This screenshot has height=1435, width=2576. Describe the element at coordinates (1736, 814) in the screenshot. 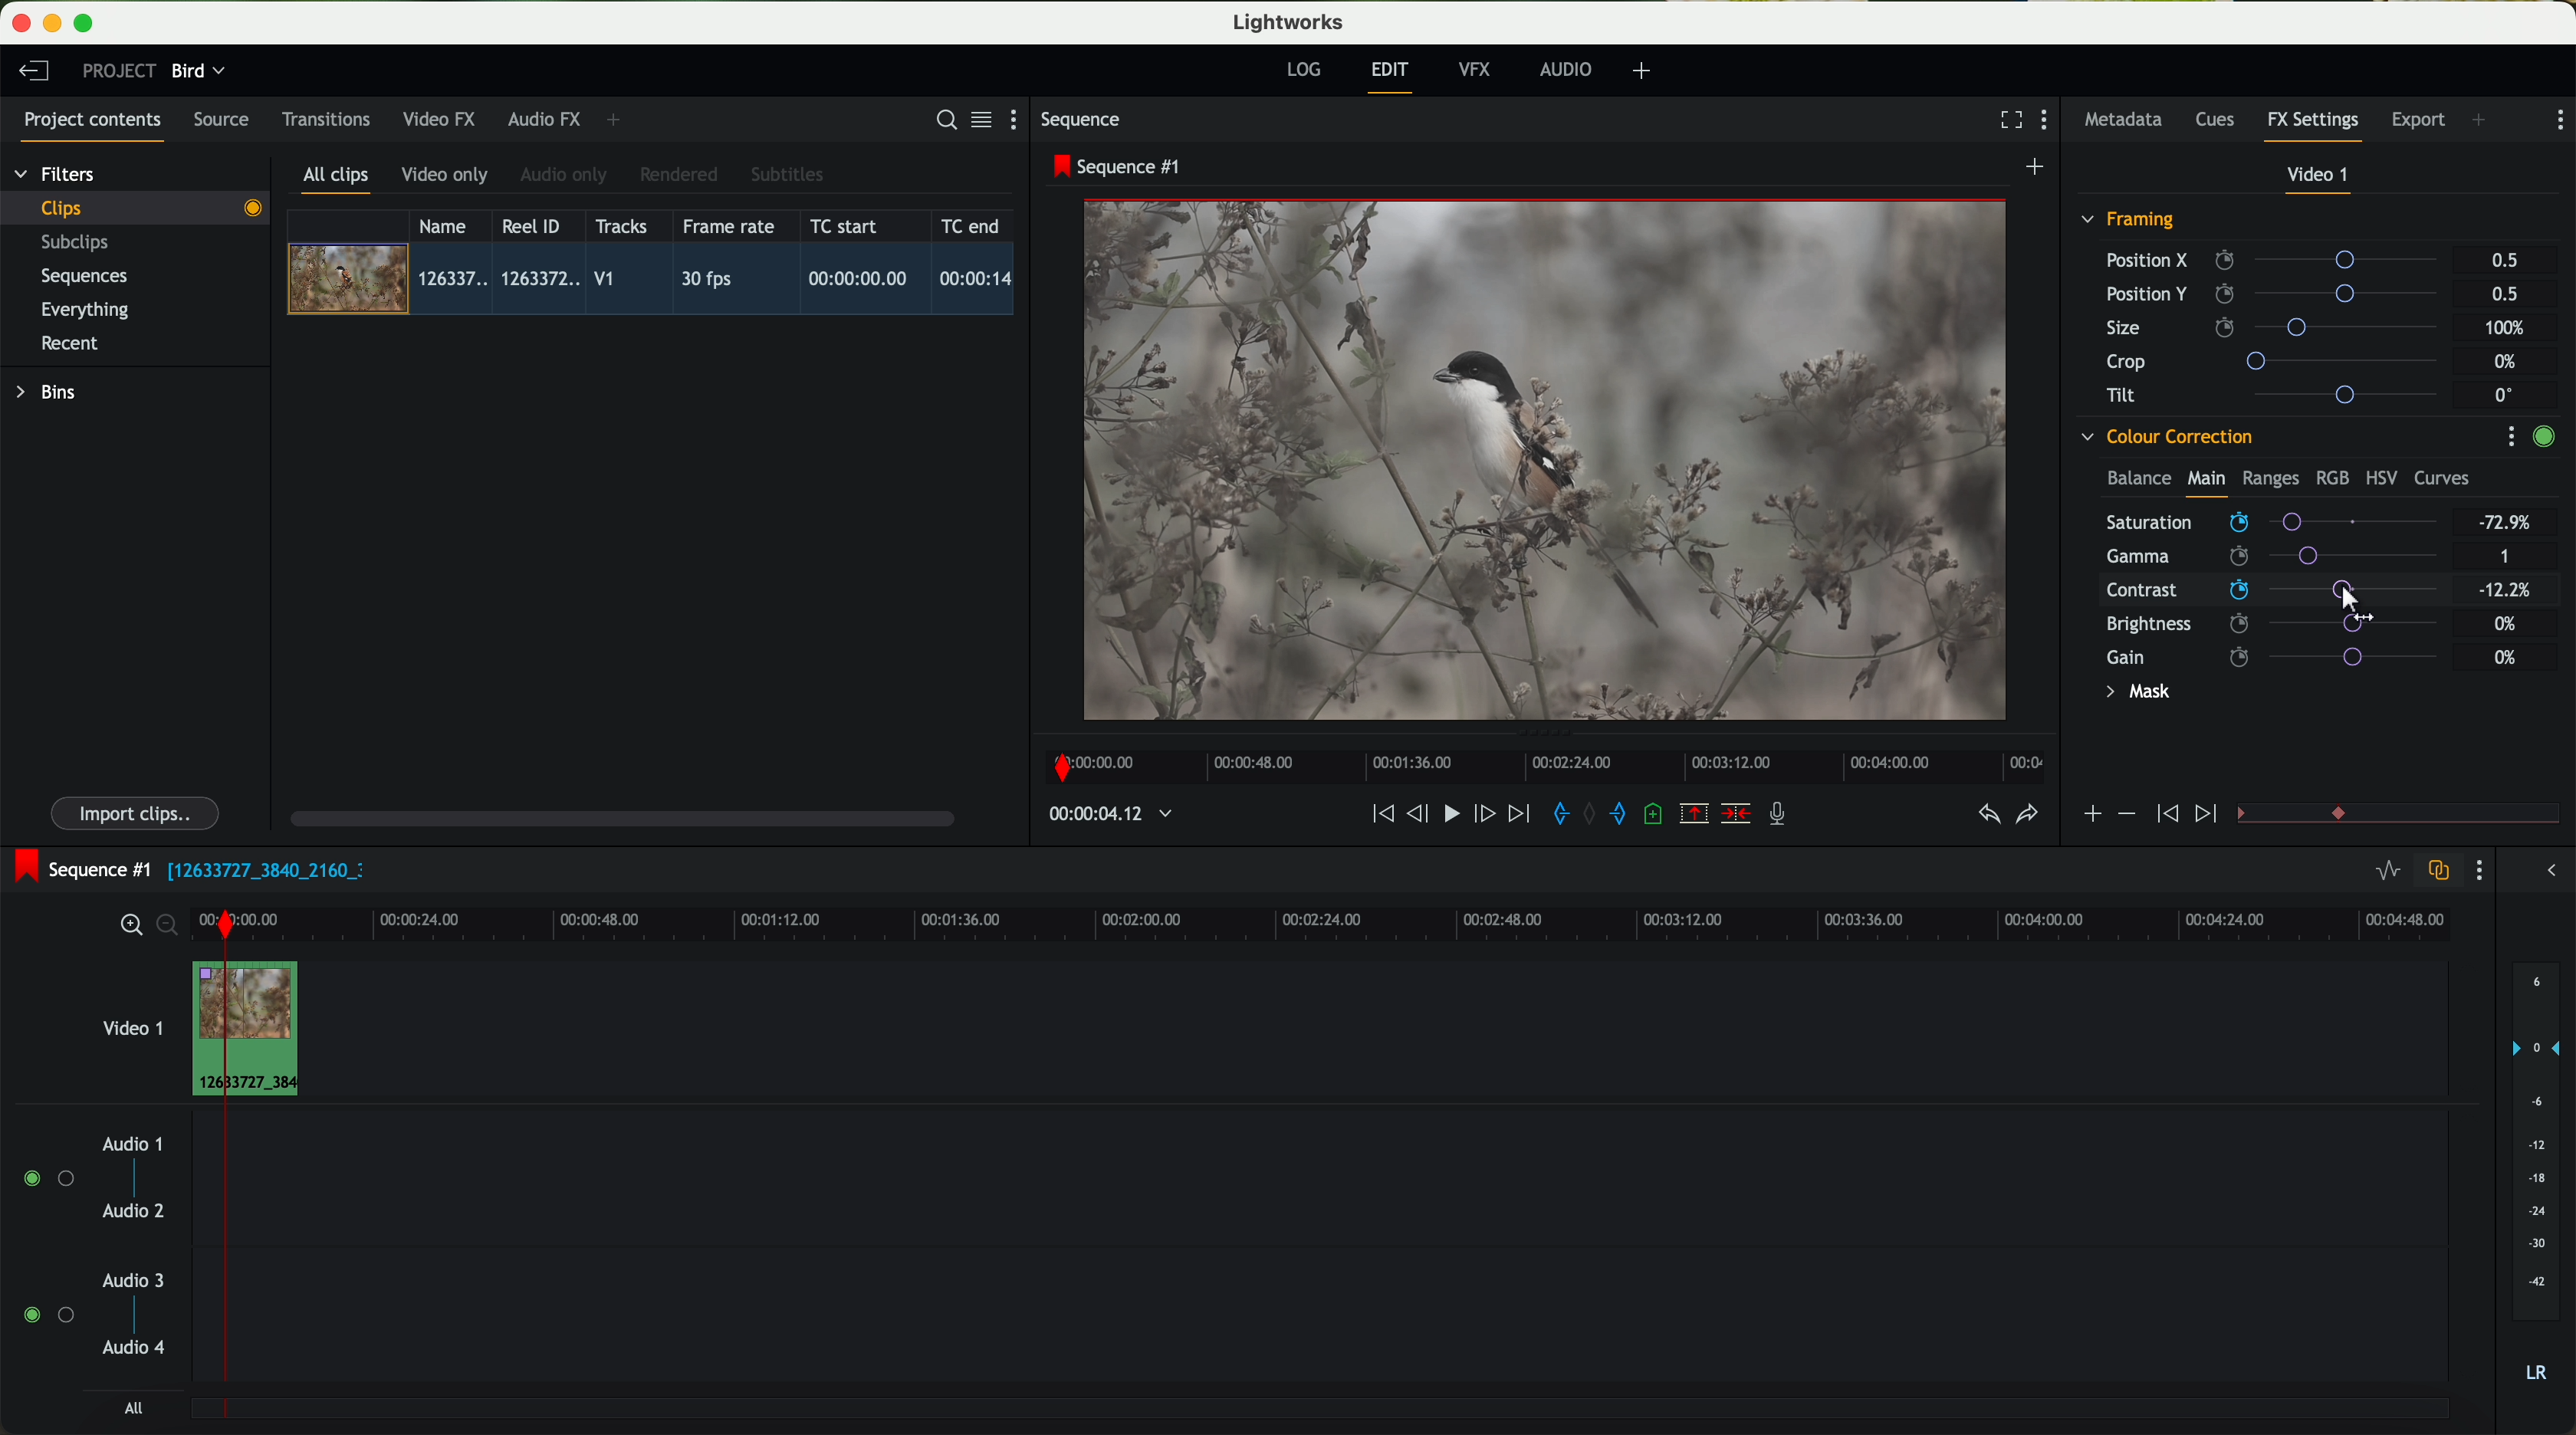

I see `delete/cut` at that location.